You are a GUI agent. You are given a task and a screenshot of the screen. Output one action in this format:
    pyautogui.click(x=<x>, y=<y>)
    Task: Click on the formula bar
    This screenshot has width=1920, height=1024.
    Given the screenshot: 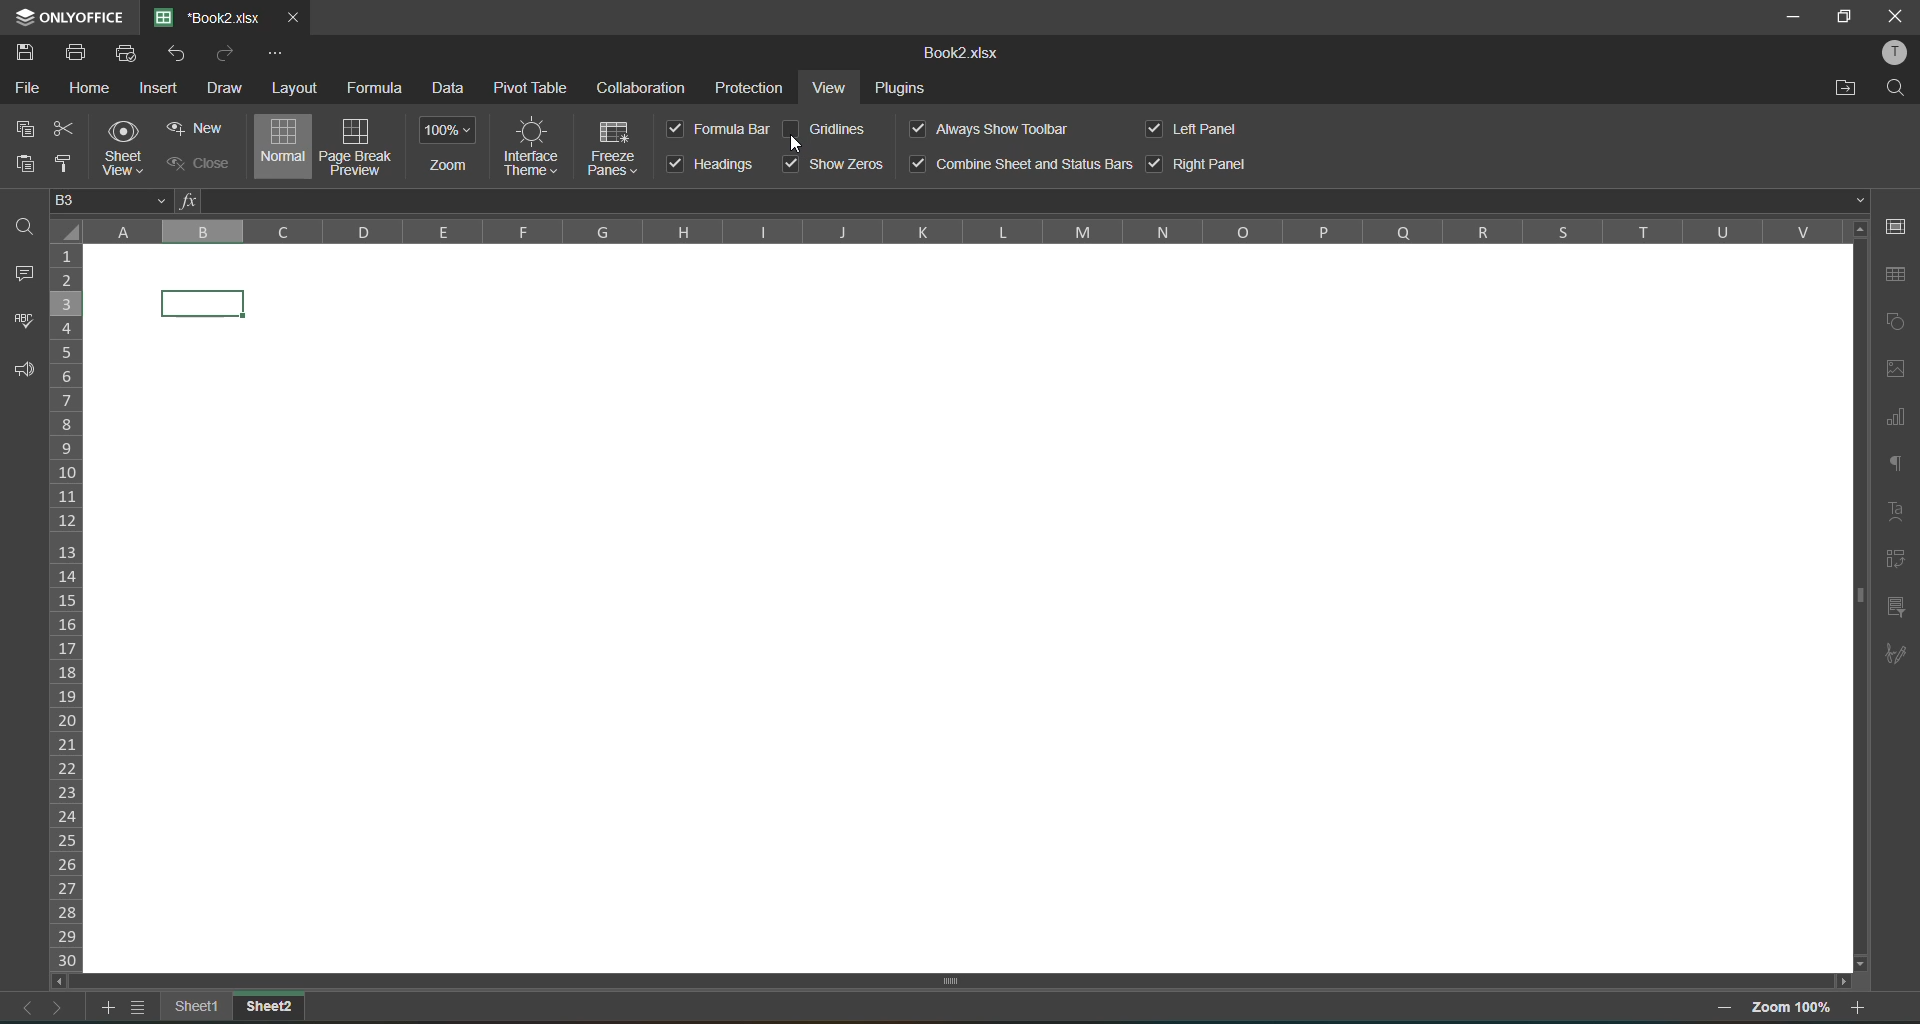 What is the action you would take?
    pyautogui.click(x=720, y=129)
    